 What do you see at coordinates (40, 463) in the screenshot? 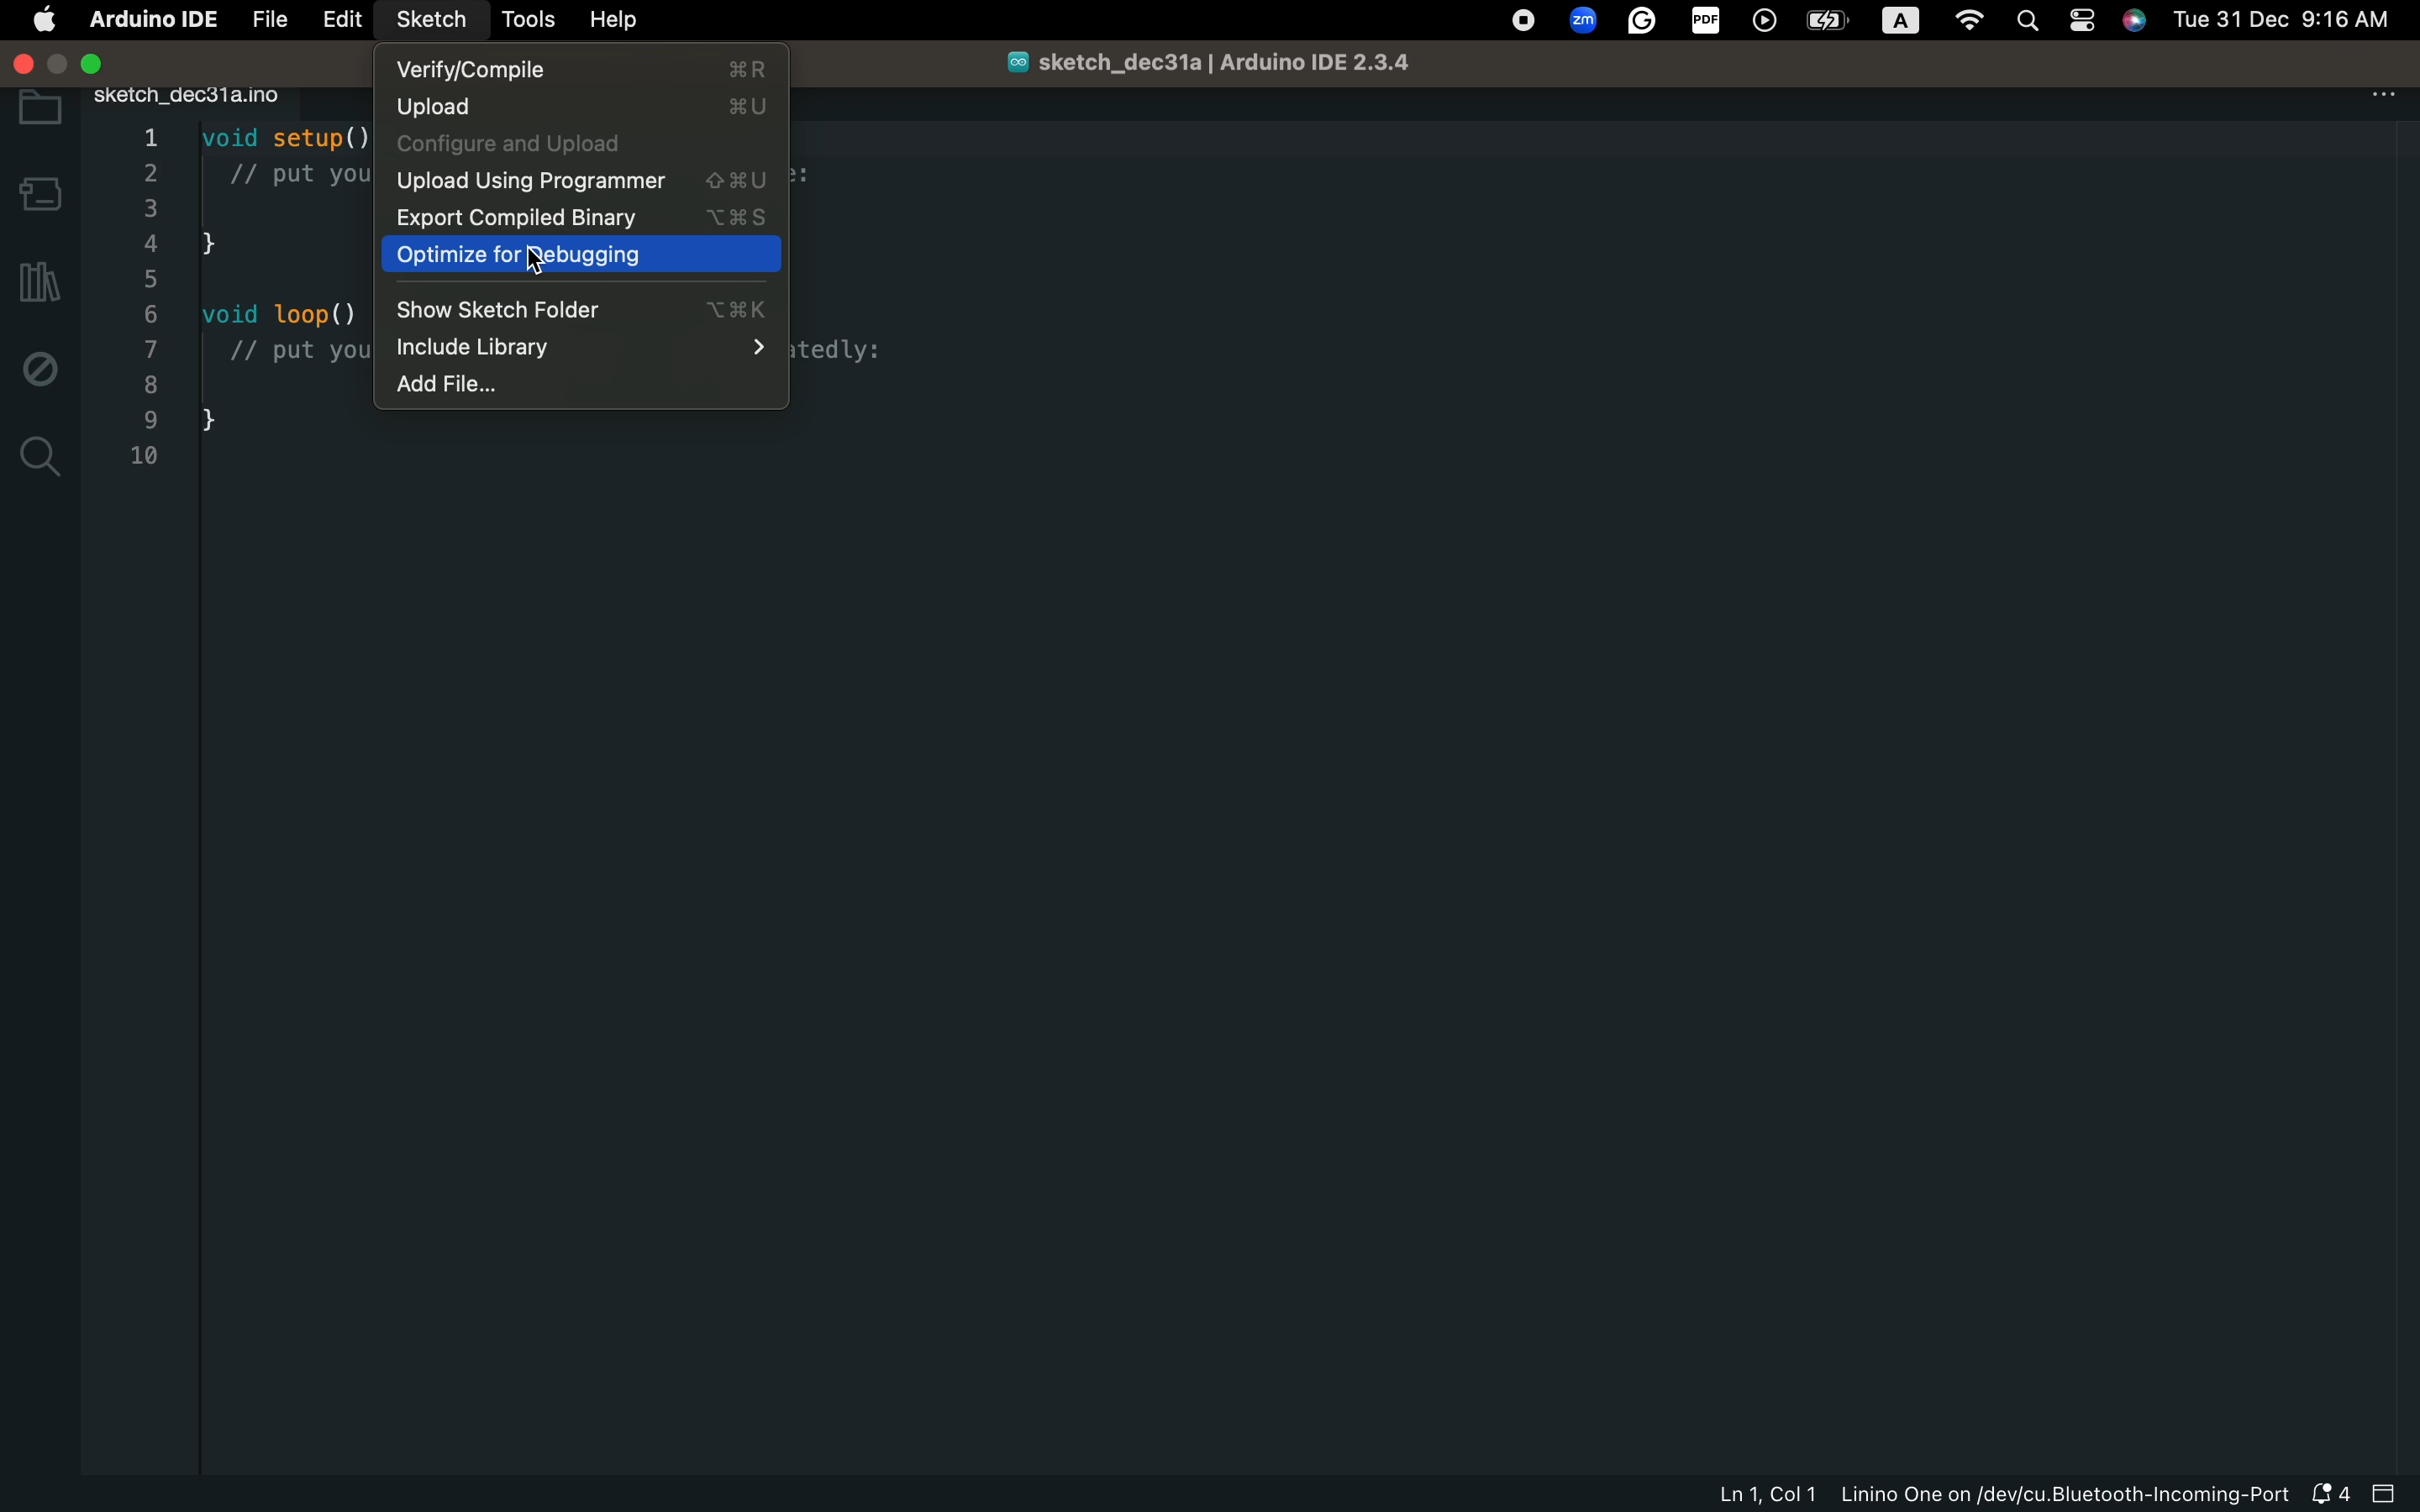
I see `search` at bounding box center [40, 463].